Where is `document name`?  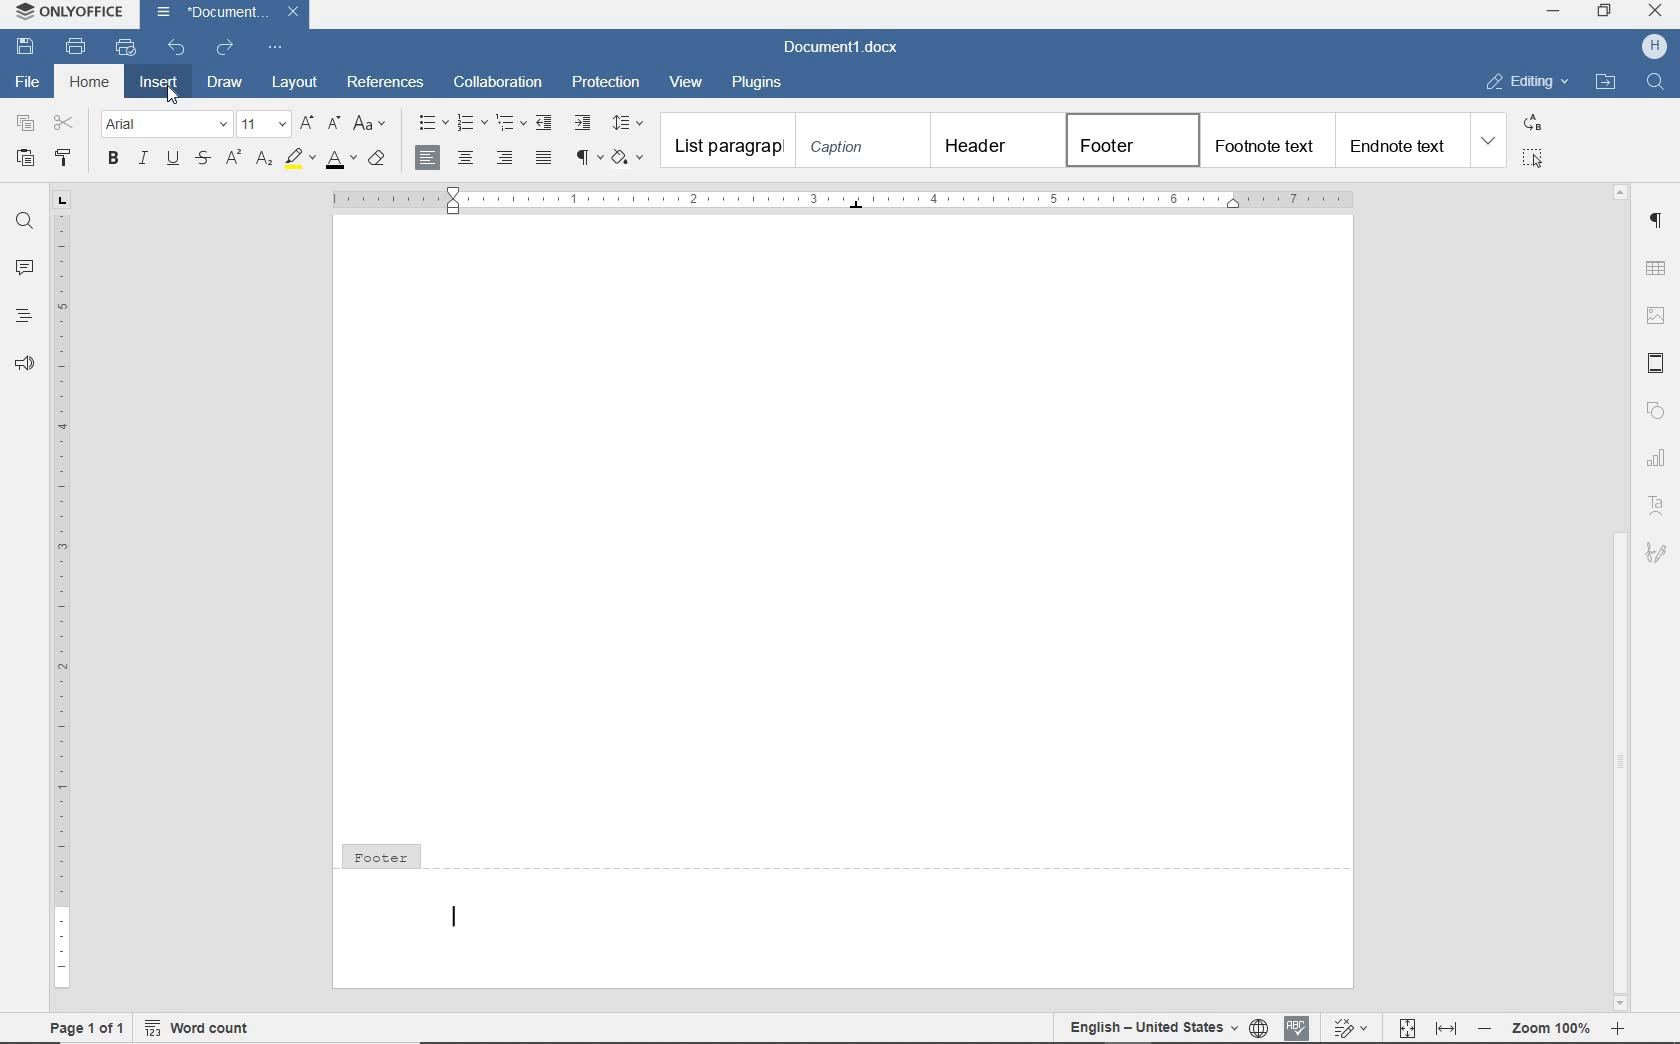
document name is located at coordinates (217, 13).